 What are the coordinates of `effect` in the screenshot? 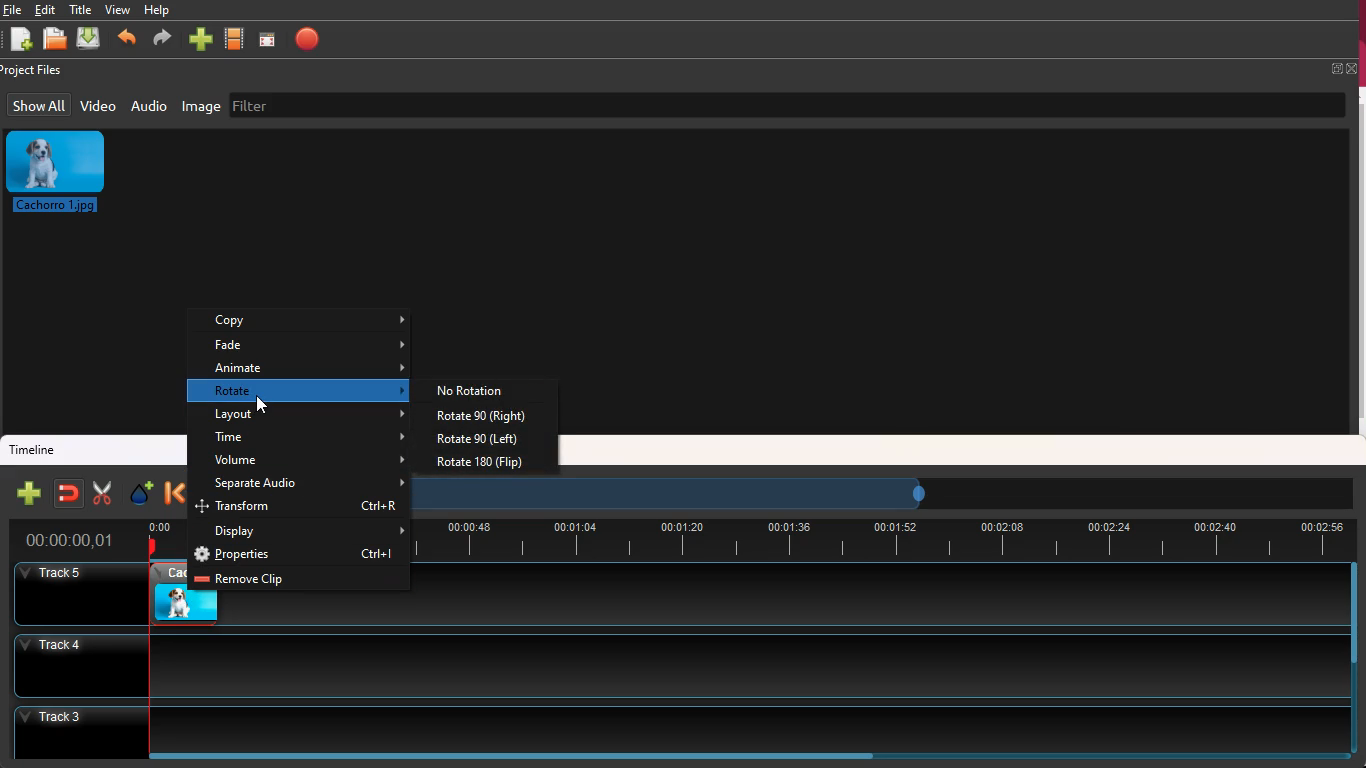 It's located at (140, 492).